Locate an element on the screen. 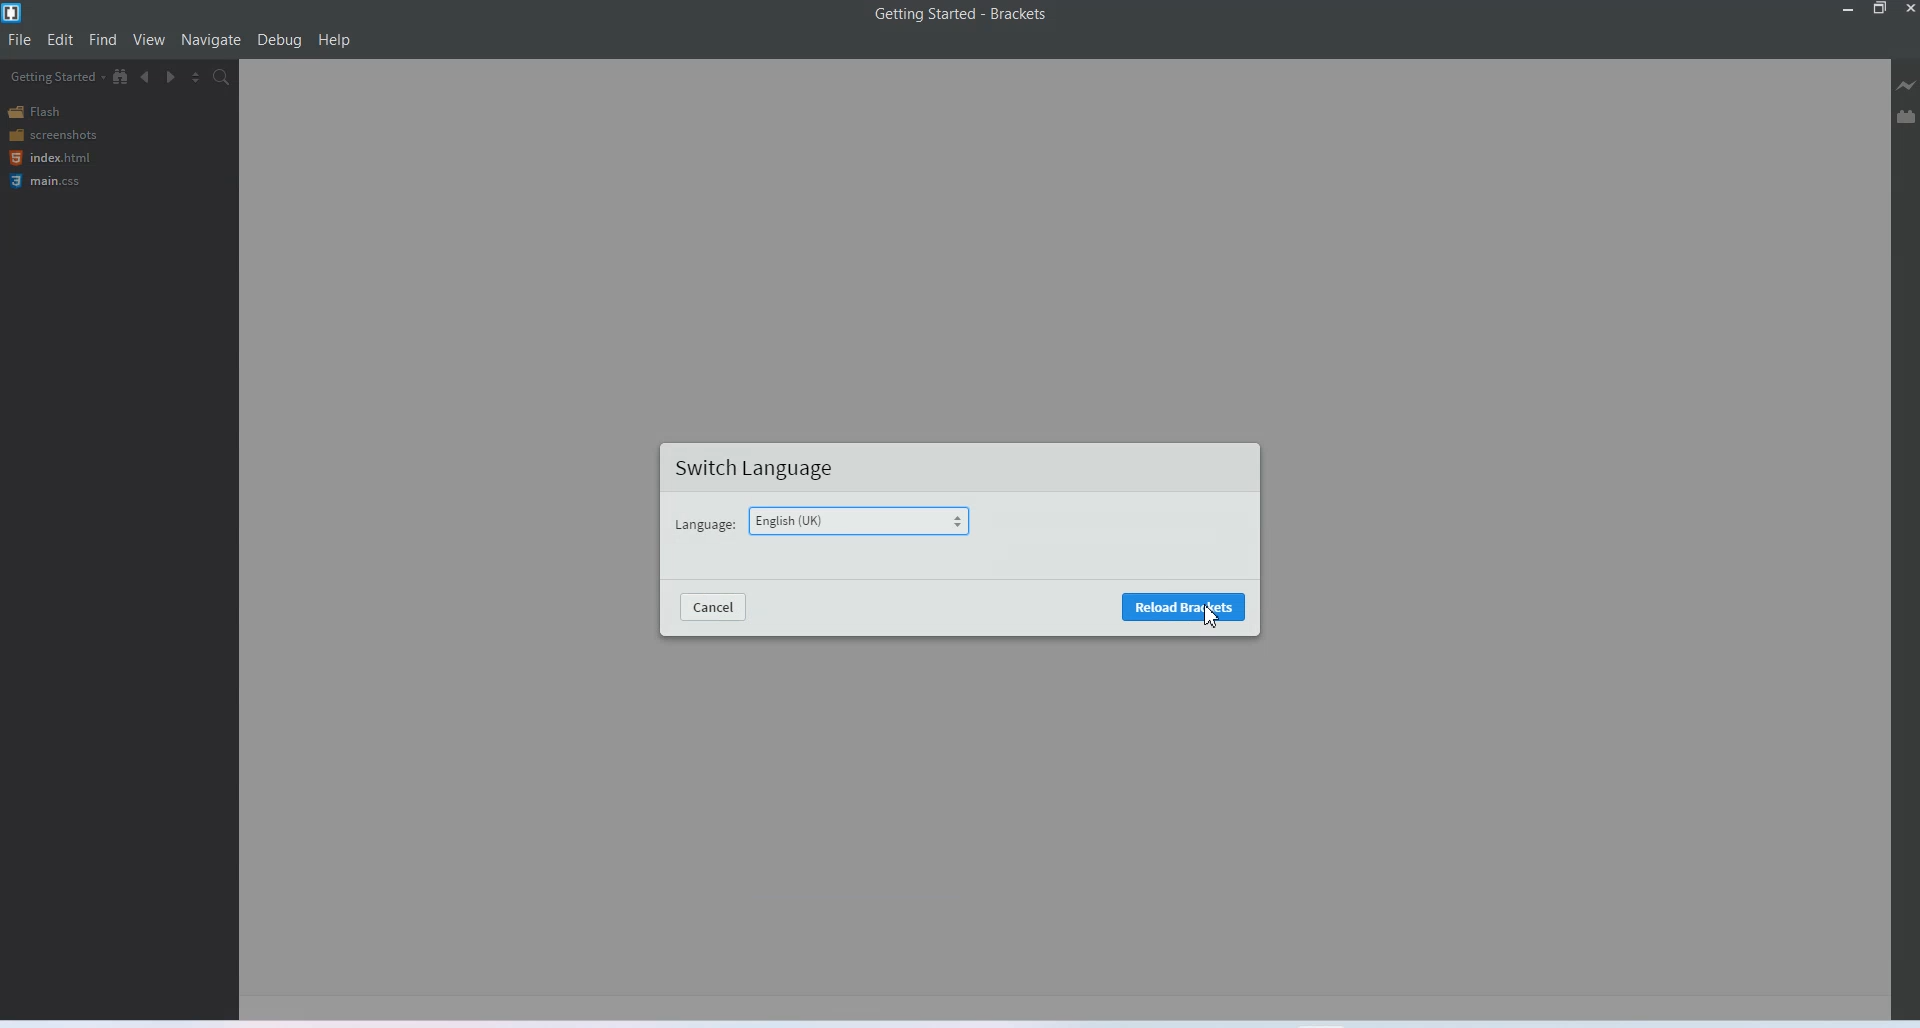 This screenshot has width=1920, height=1028. switch language is located at coordinates (757, 468).